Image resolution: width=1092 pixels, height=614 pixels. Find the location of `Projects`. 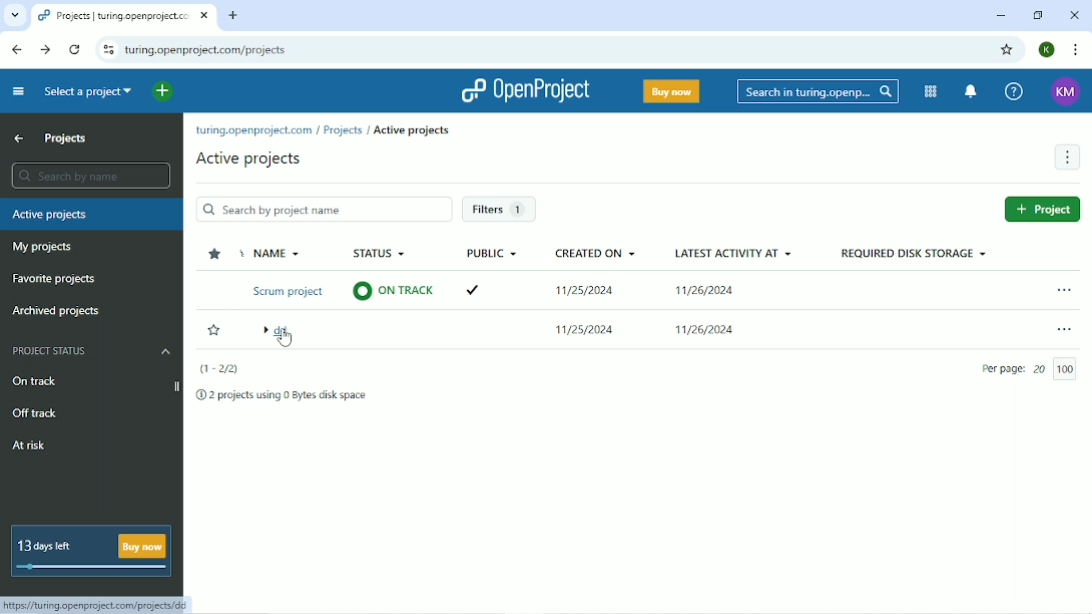

Projects is located at coordinates (66, 140).